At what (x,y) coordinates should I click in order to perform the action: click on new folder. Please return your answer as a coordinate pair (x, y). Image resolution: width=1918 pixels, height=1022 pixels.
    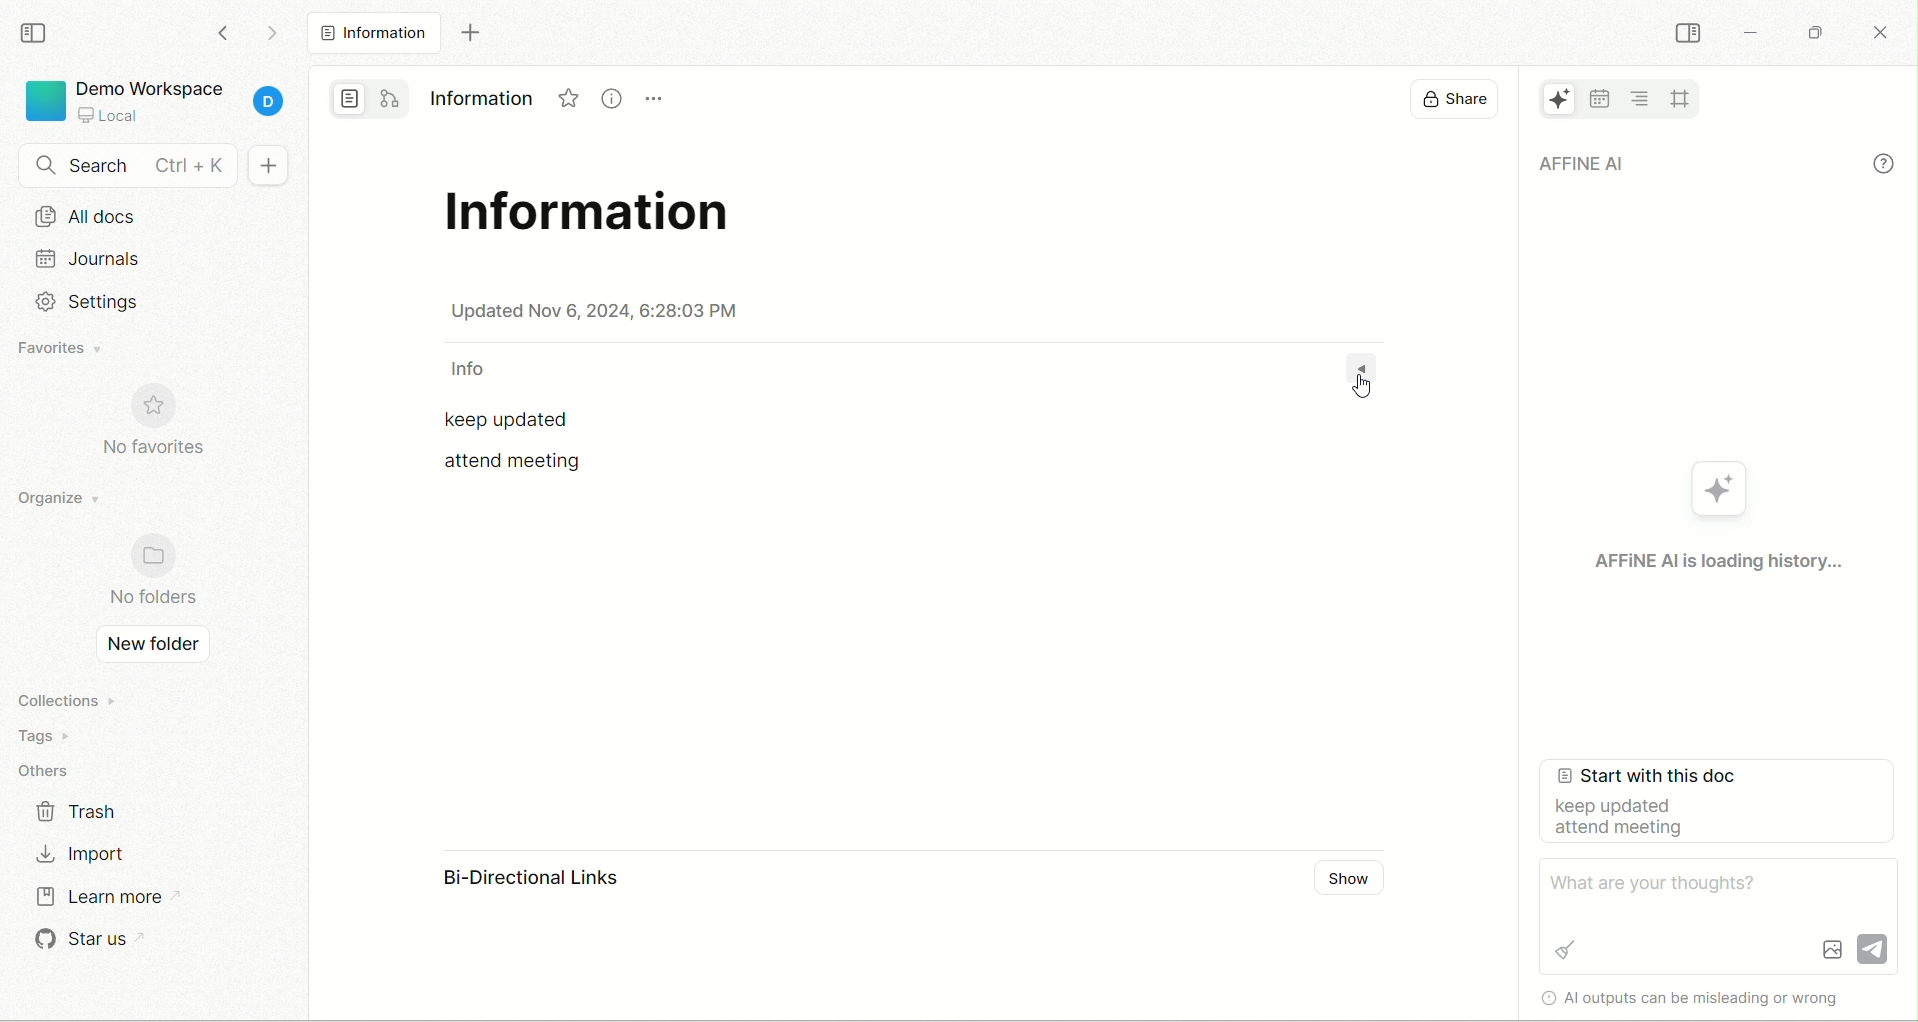
    Looking at the image, I should click on (153, 647).